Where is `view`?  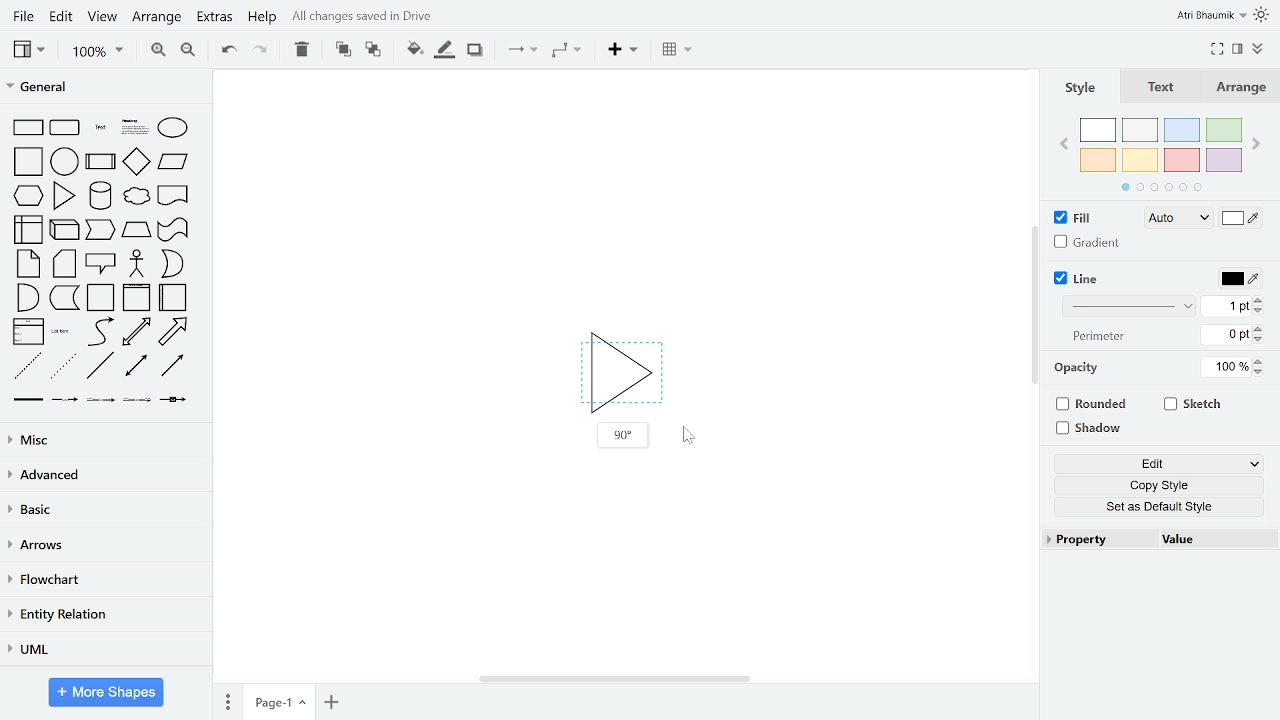
view is located at coordinates (28, 49).